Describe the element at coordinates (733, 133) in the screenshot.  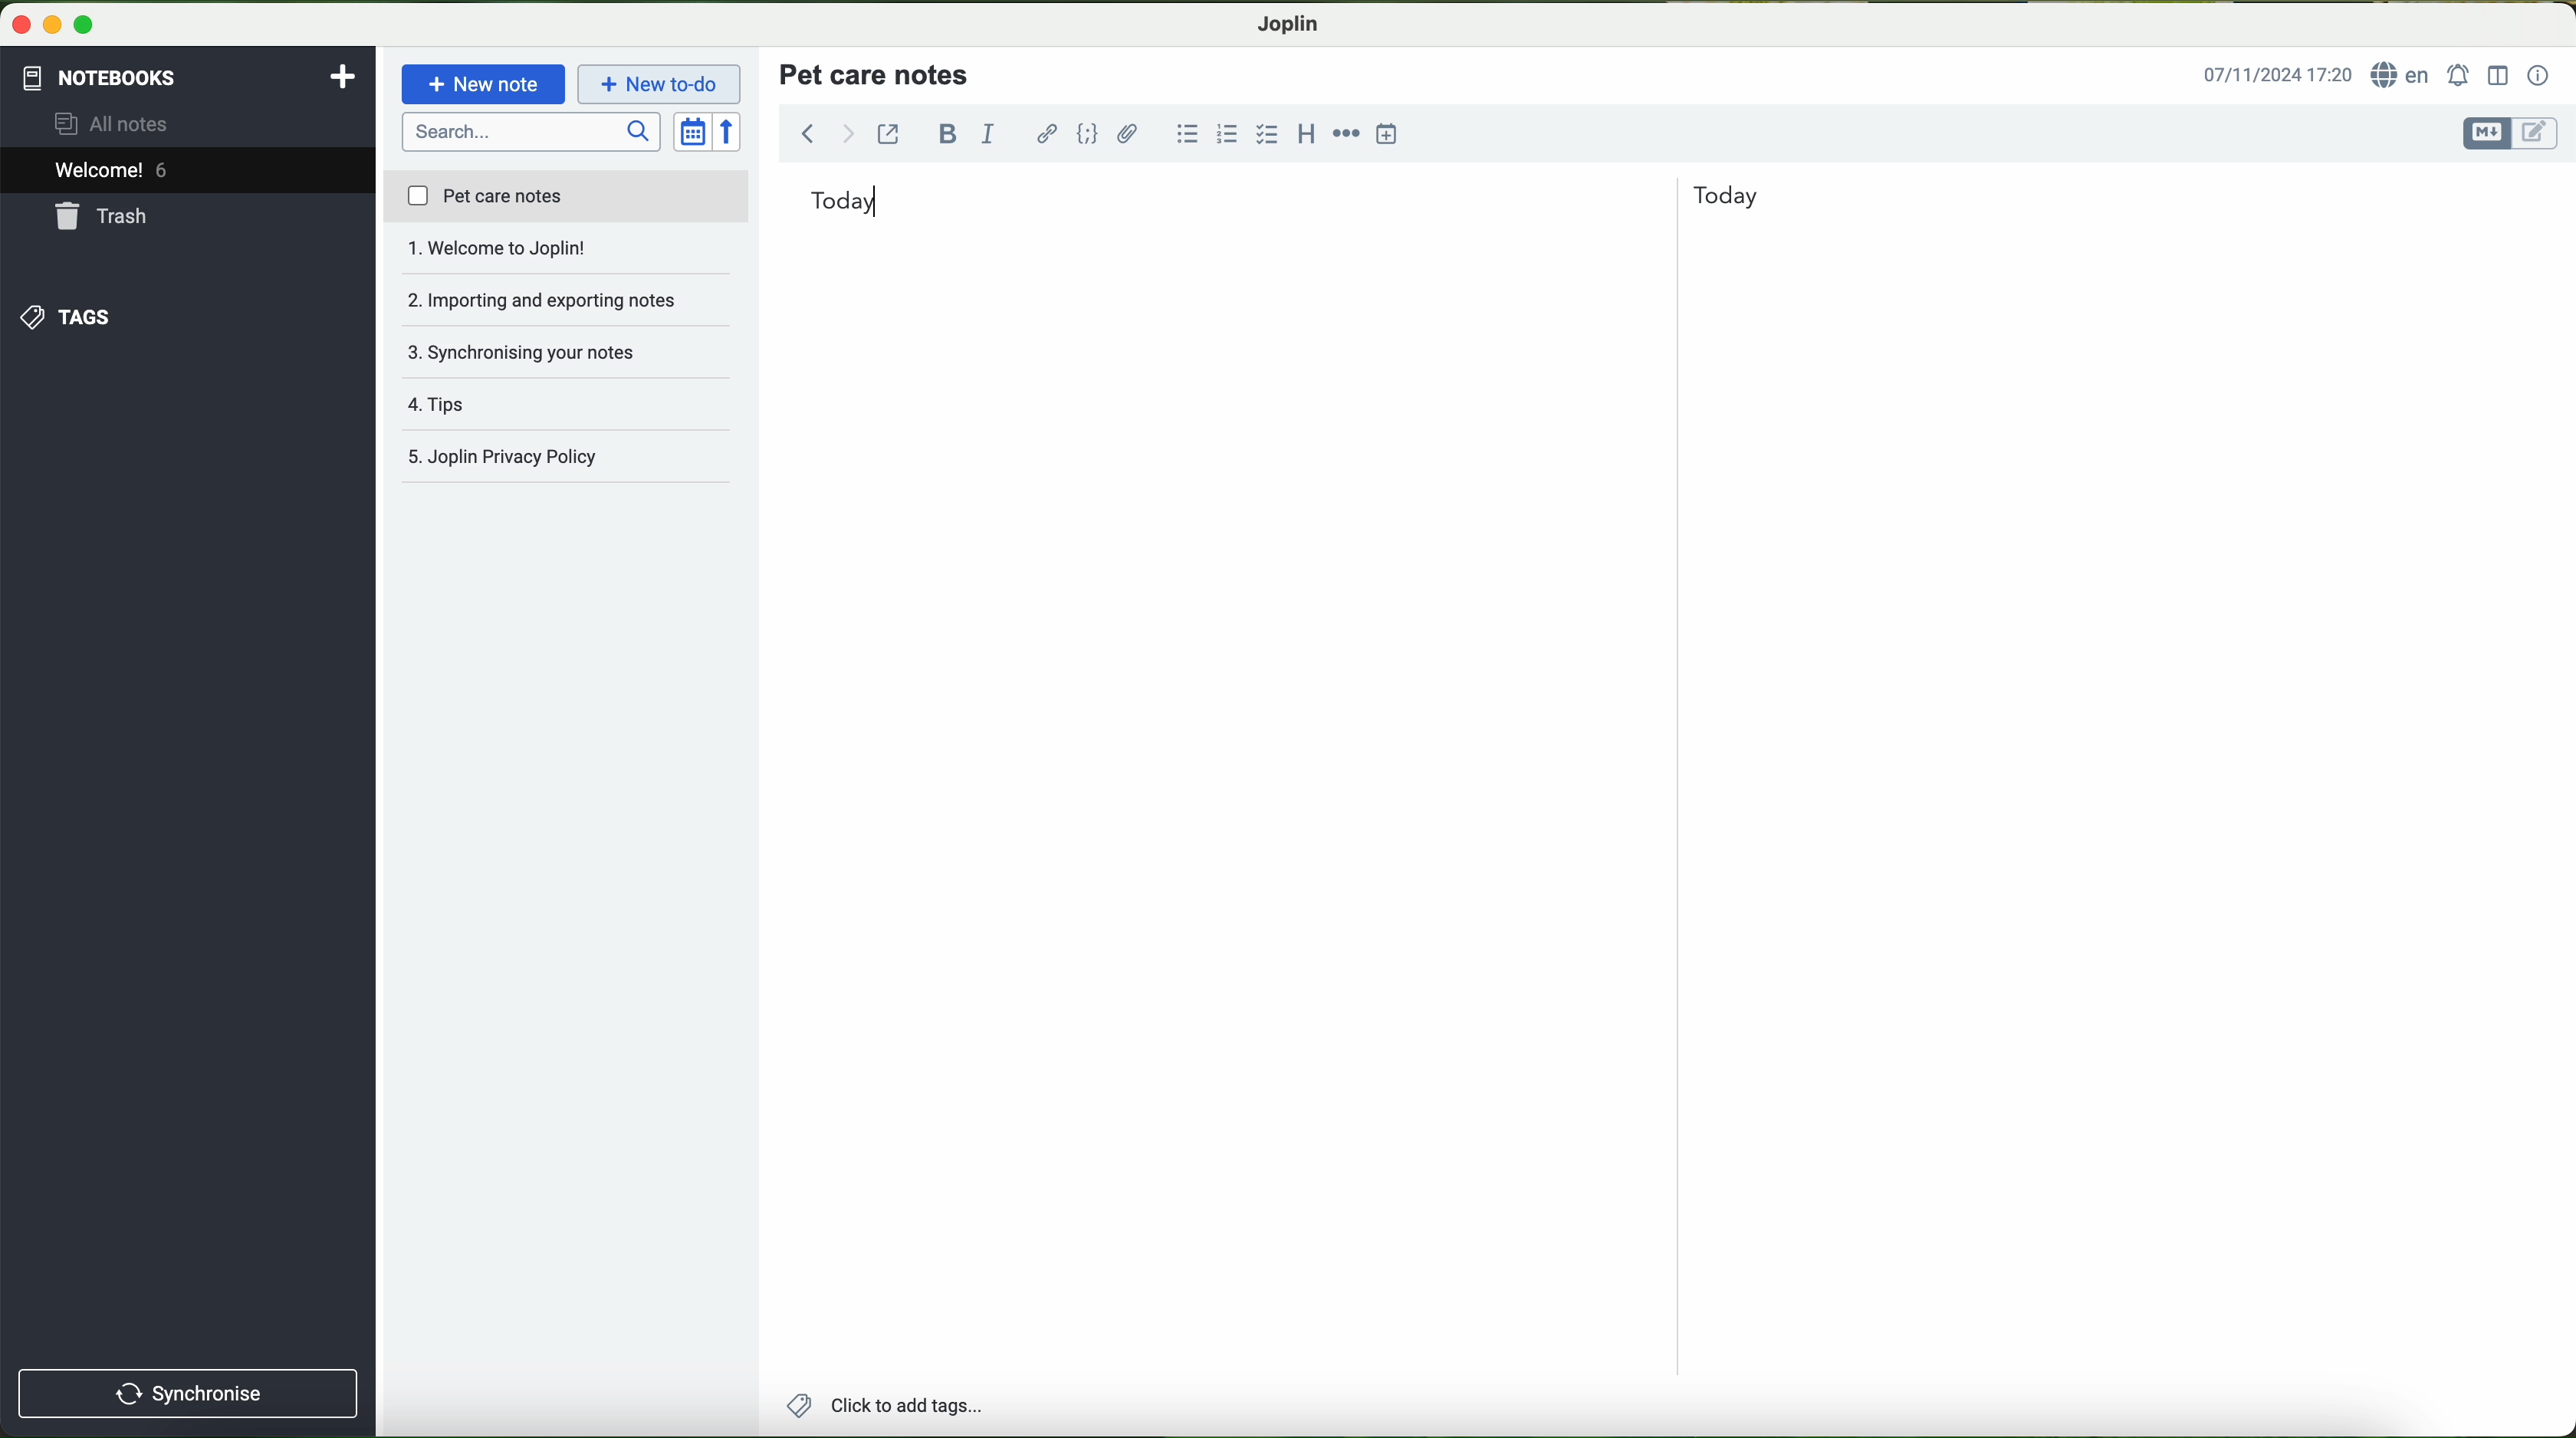
I see `reverse sort order` at that location.